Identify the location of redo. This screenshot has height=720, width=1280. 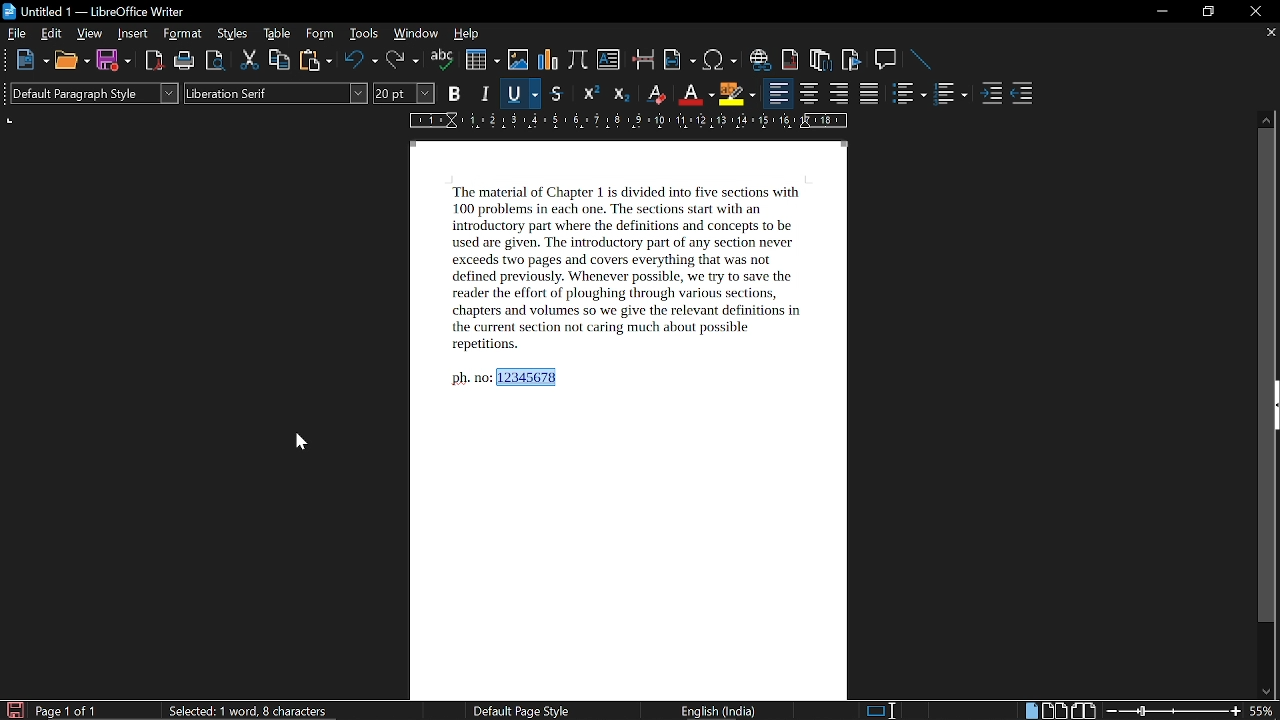
(401, 61).